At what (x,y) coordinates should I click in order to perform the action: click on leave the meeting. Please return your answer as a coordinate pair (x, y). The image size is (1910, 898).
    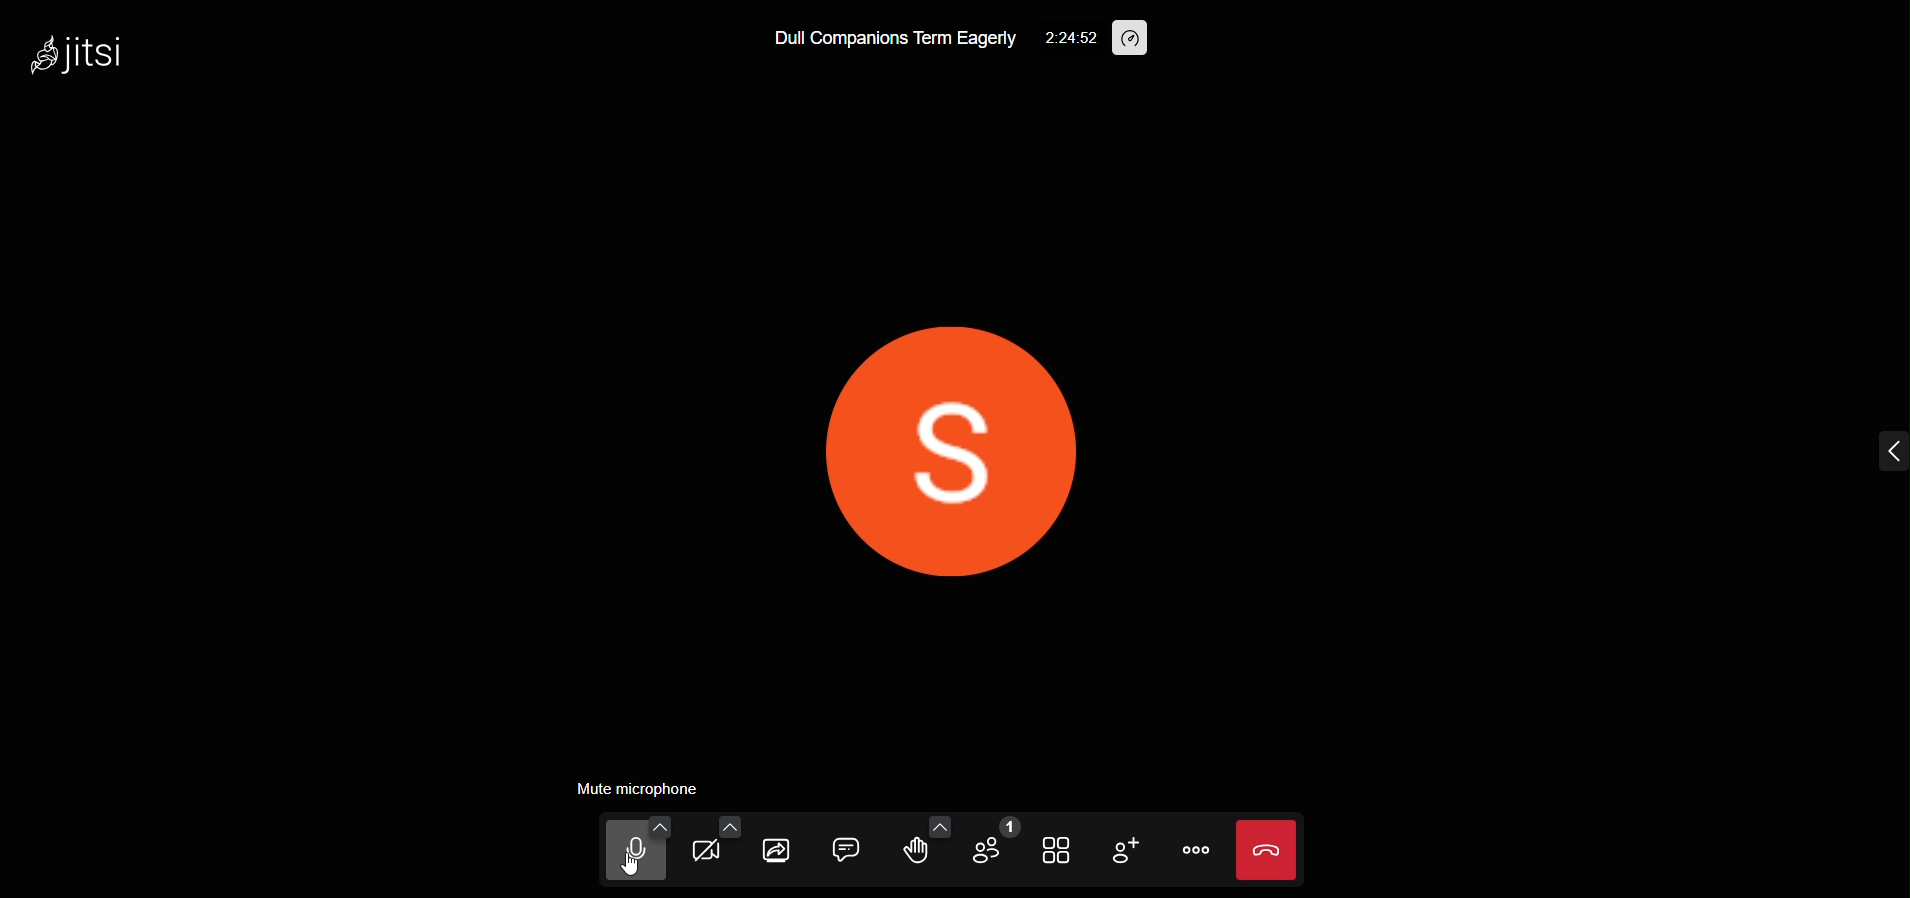
    Looking at the image, I should click on (1268, 849).